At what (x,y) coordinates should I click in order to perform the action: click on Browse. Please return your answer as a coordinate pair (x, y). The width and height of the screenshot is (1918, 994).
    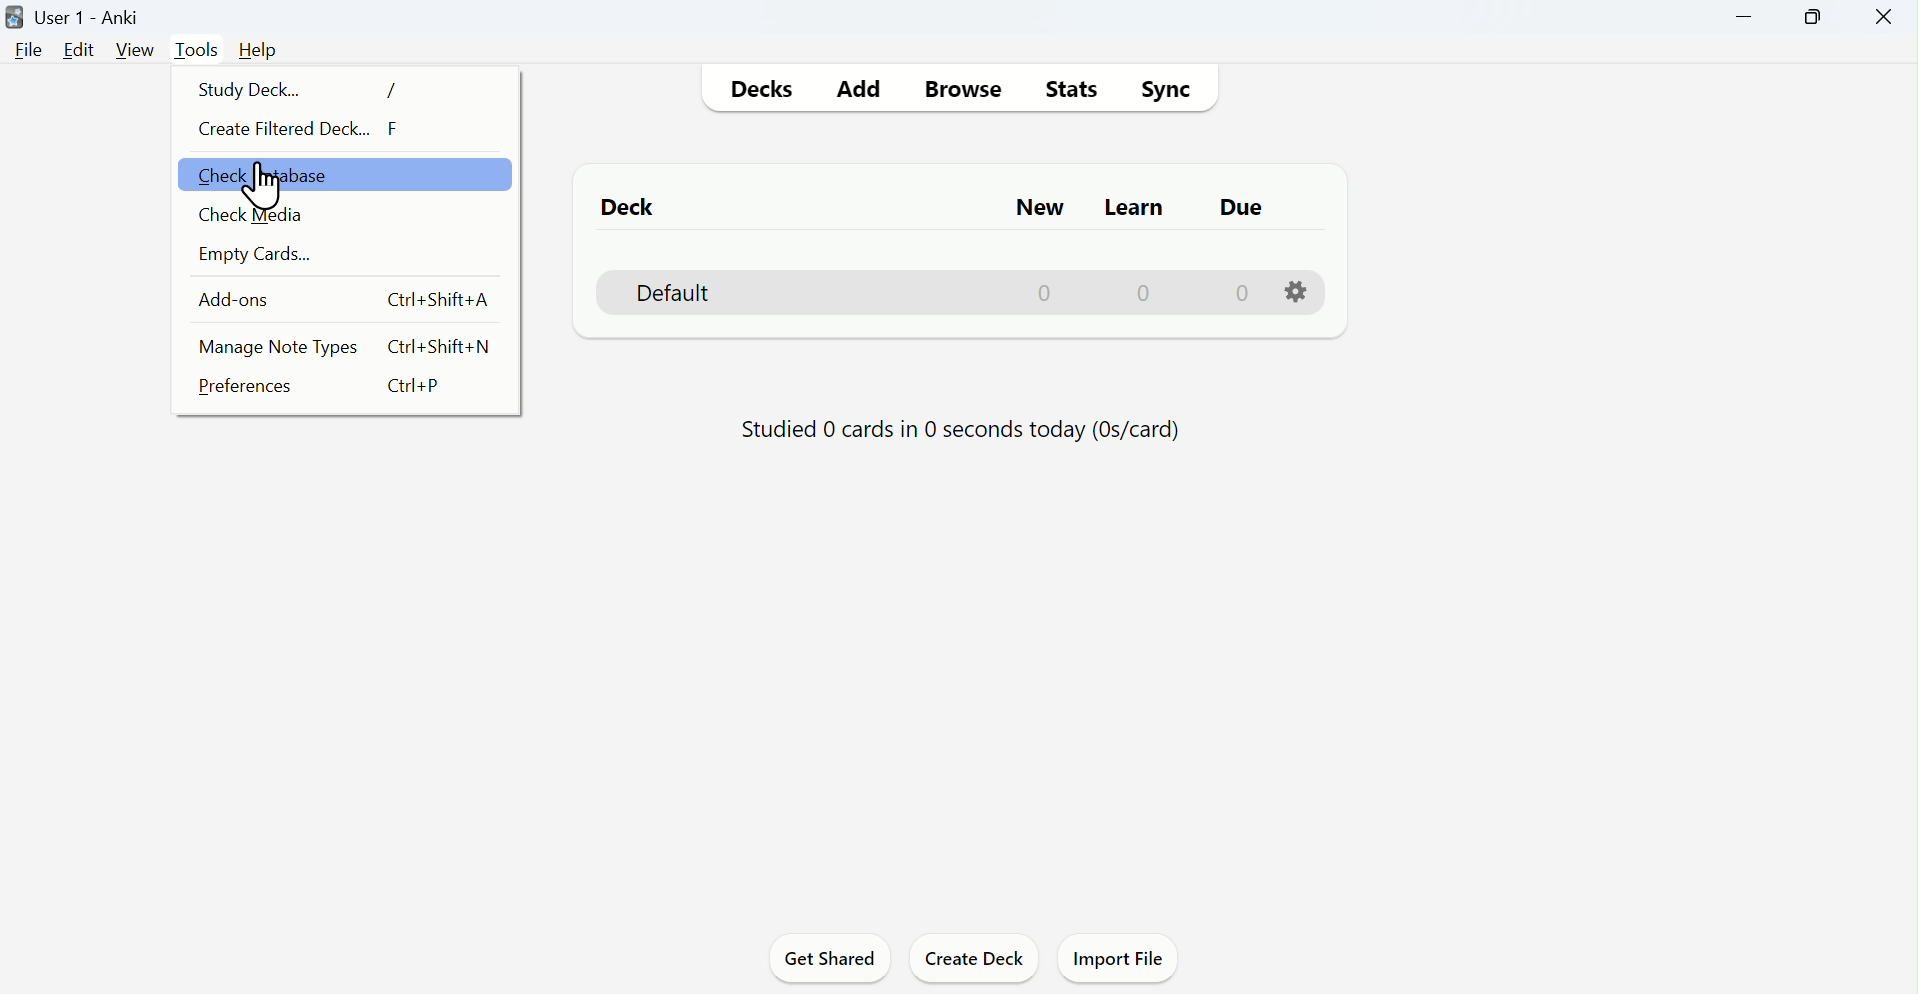
    Looking at the image, I should click on (969, 93).